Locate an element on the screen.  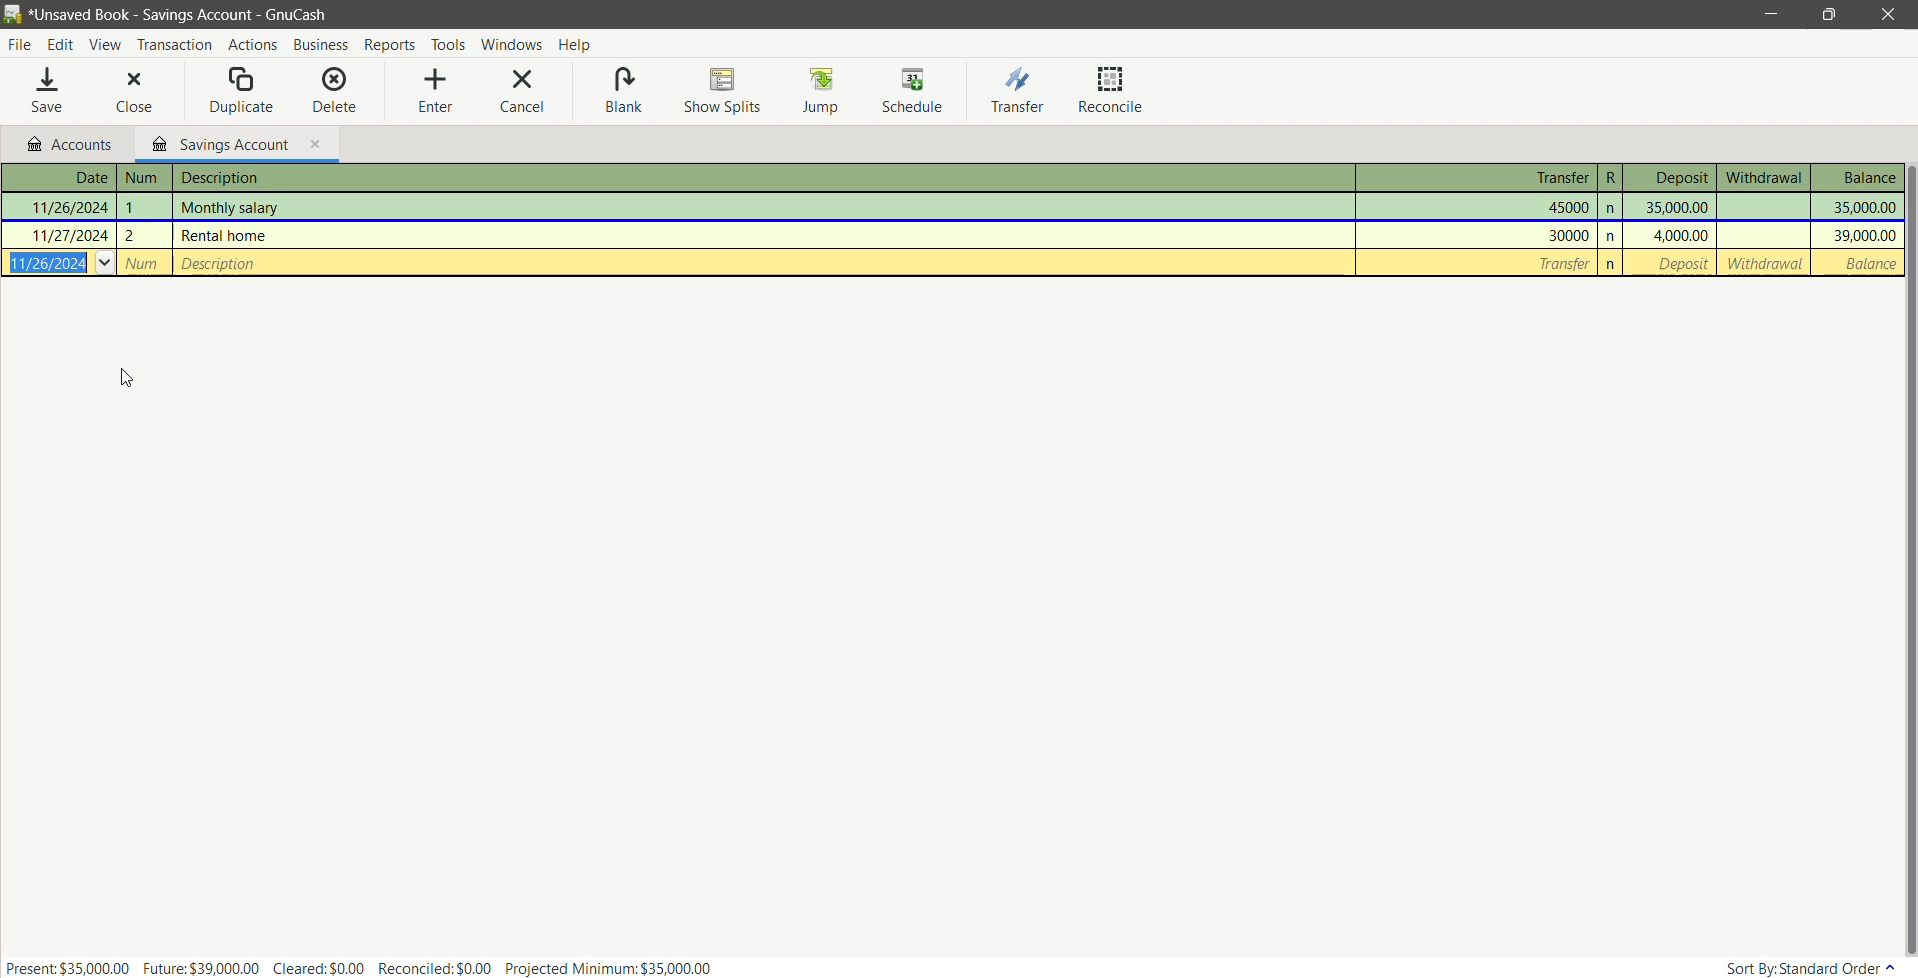
Transfer is located at coordinates (1021, 91).